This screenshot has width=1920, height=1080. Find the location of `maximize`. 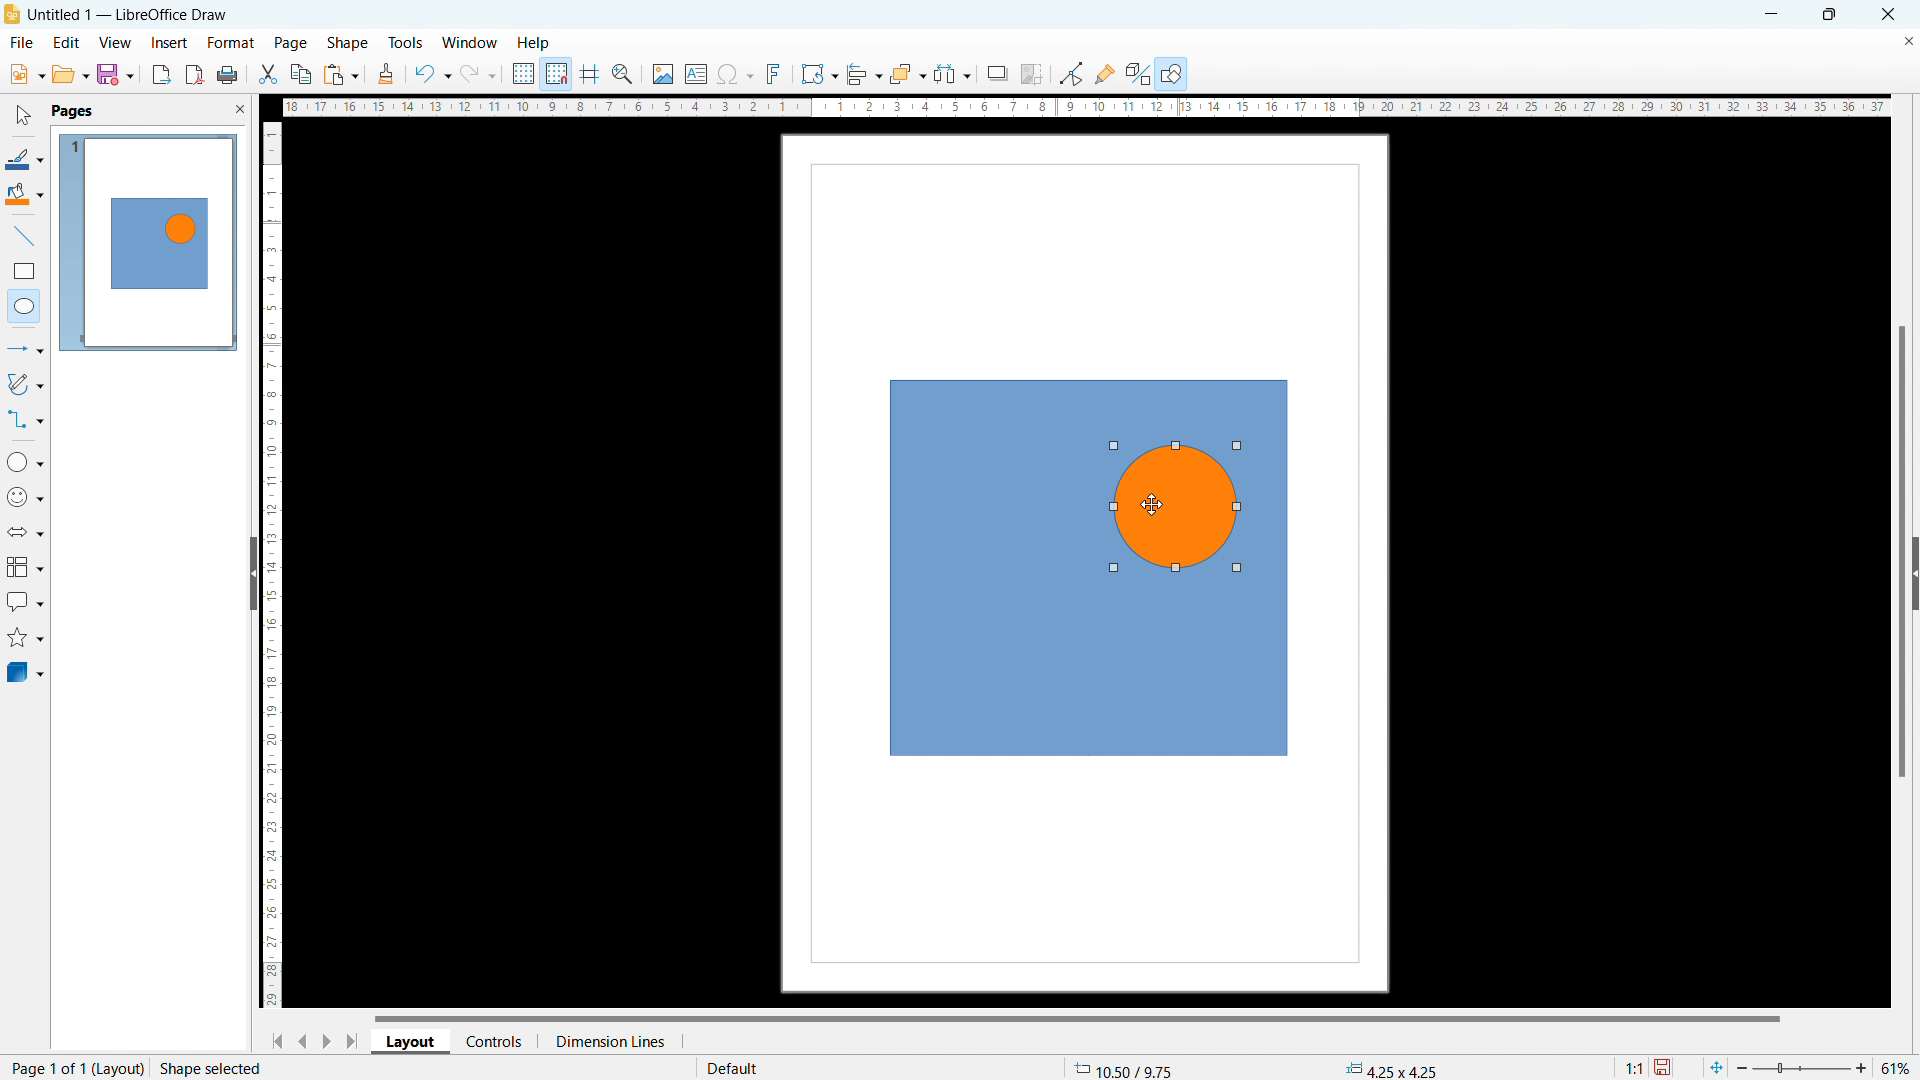

maximize is located at coordinates (1828, 15).